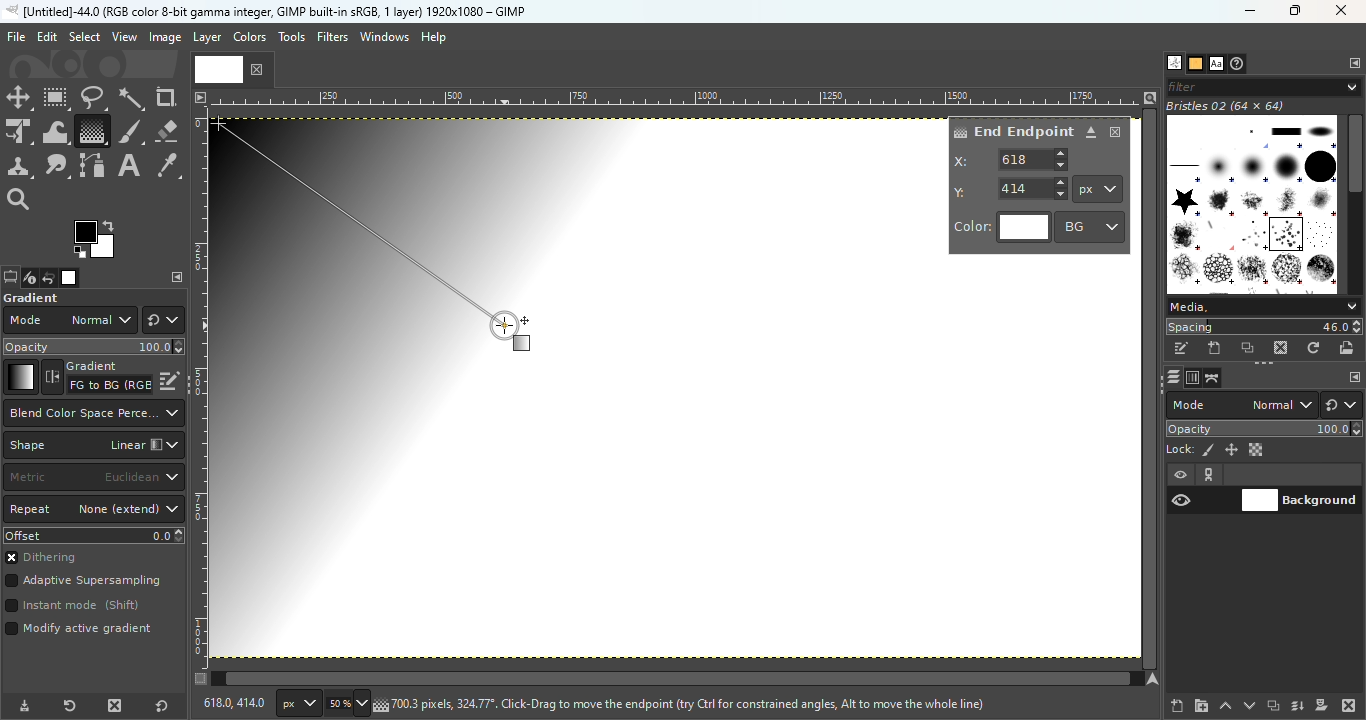  I want to click on X axis measurment, so click(1012, 159).